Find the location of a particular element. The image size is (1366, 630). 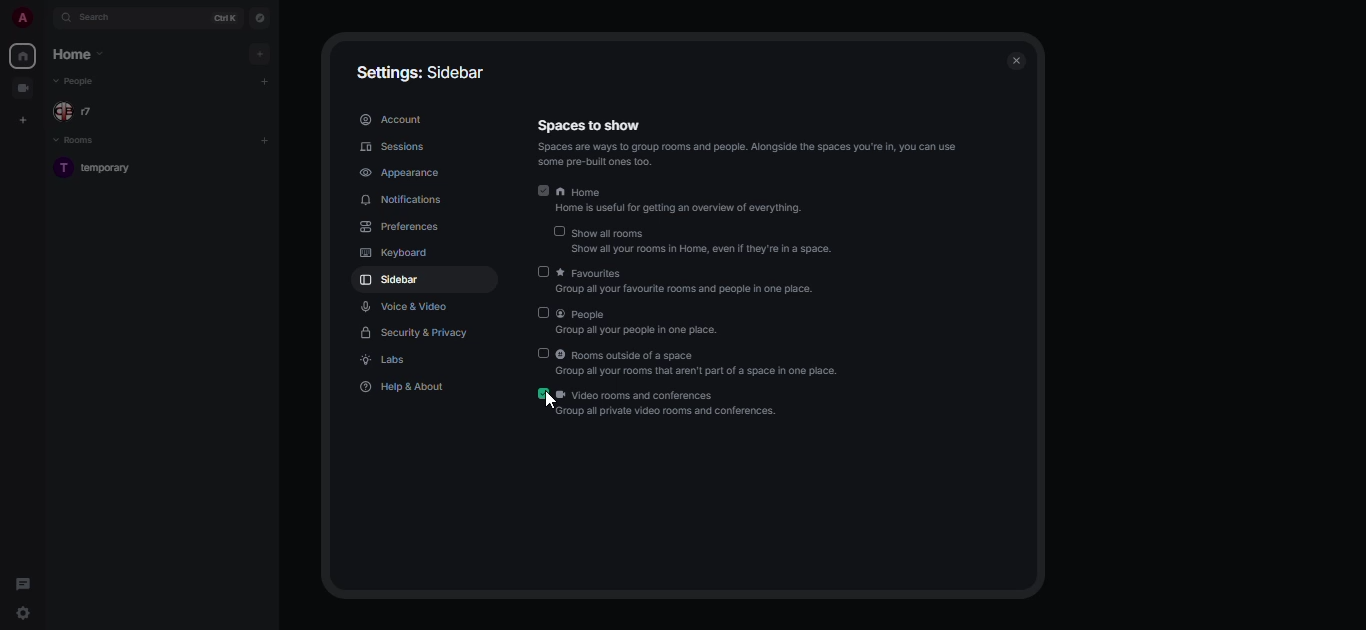

security & privacy is located at coordinates (423, 334).